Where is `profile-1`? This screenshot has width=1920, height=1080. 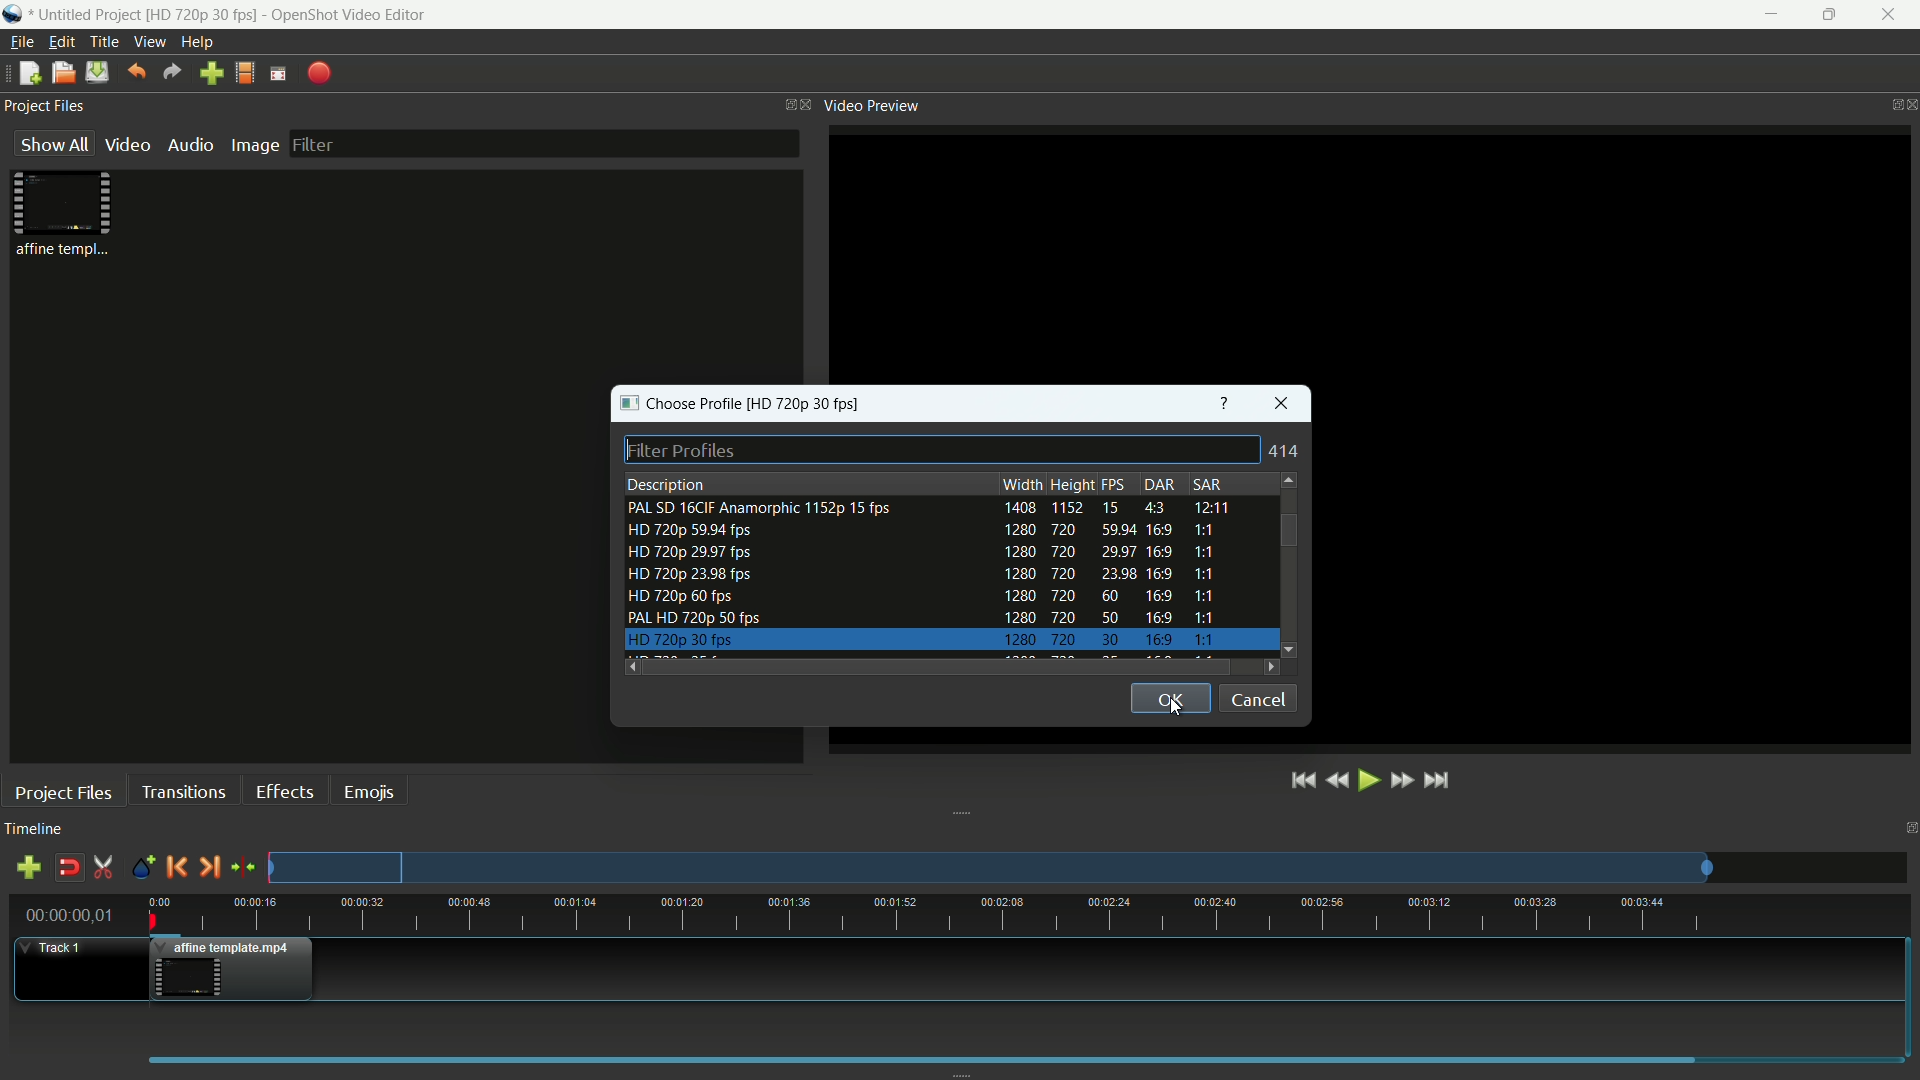 profile-1 is located at coordinates (928, 506).